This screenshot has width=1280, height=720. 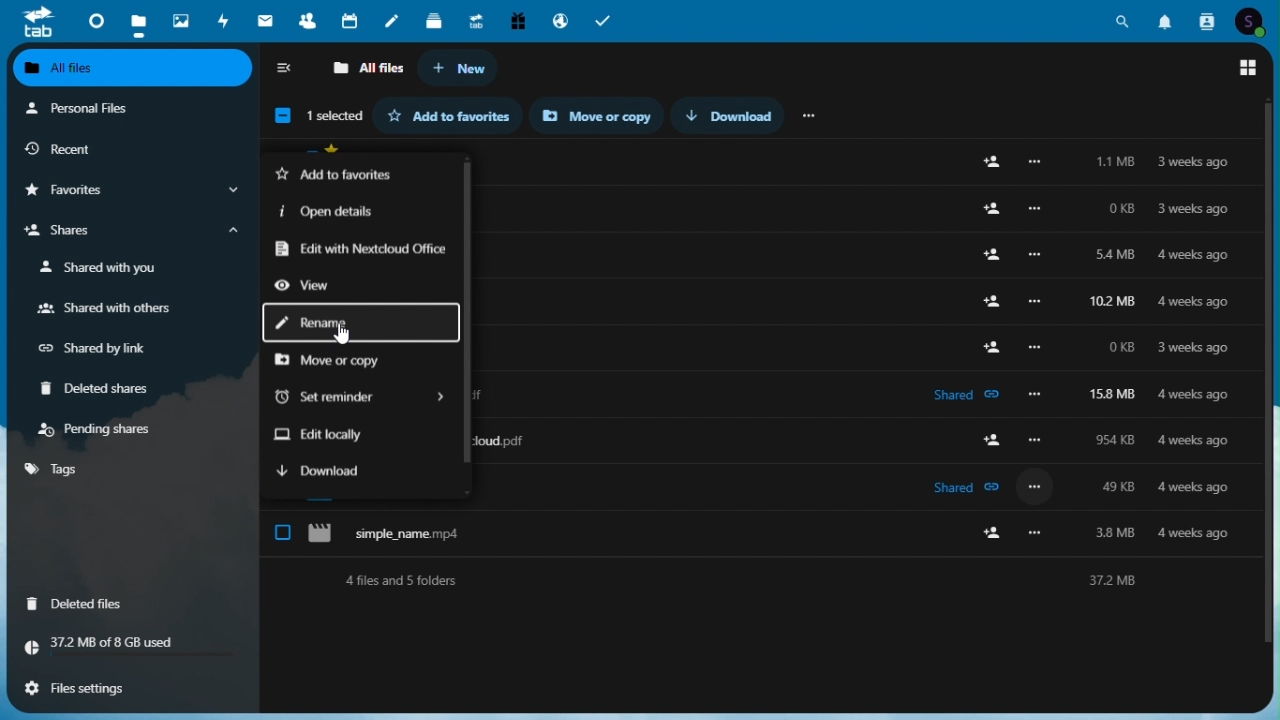 What do you see at coordinates (120, 110) in the screenshot?
I see `personal files` at bounding box center [120, 110].